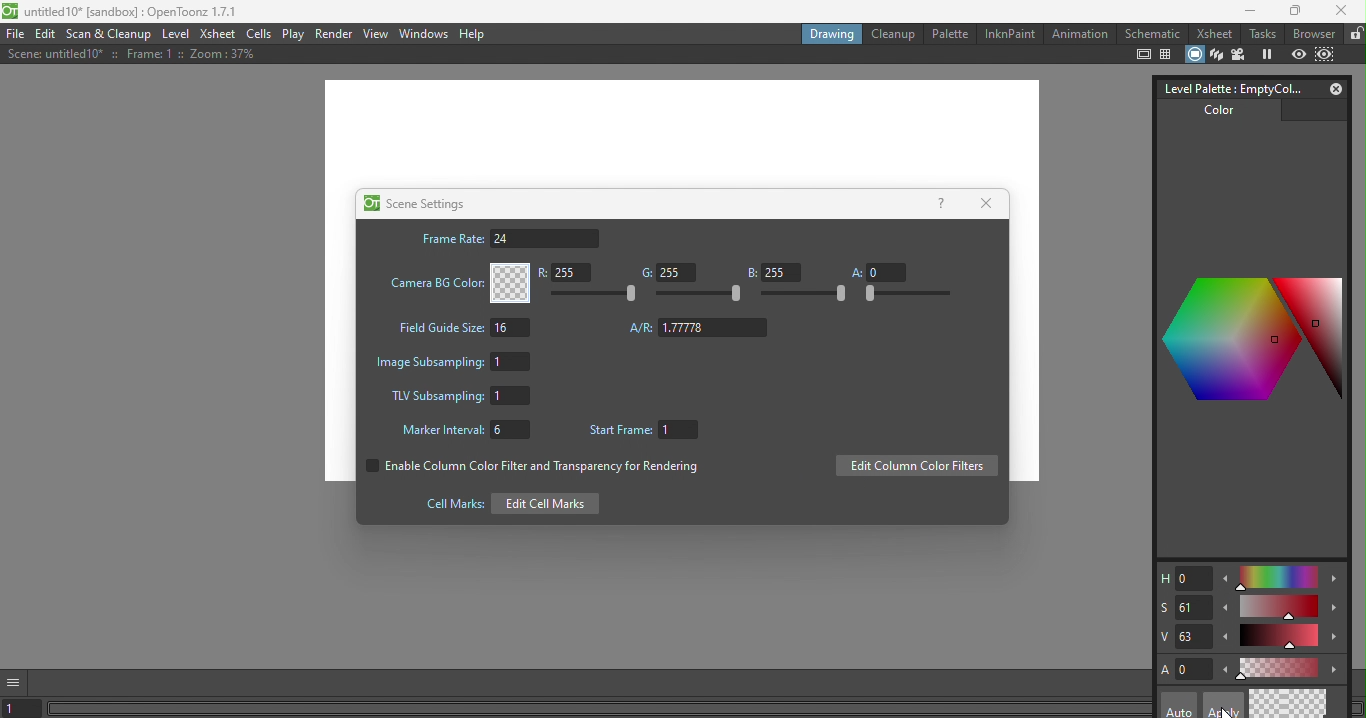 Image resolution: width=1366 pixels, height=718 pixels. What do you see at coordinates (1309, 703) in the screenshot?
I see `Return to previous style` at bounding box center [1309, 703].